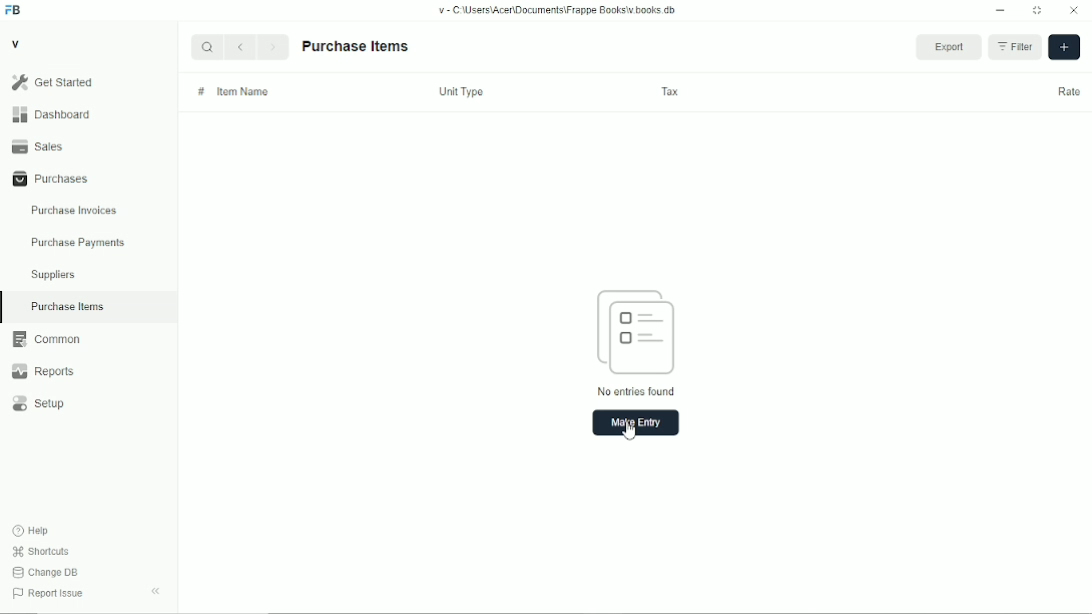  What do you see at coordinates (558, 10) in the screenshot?
I see `v-C:\Users\Acer\Documents\Frappe books\v.books.db` at bounding box center [558, 10].